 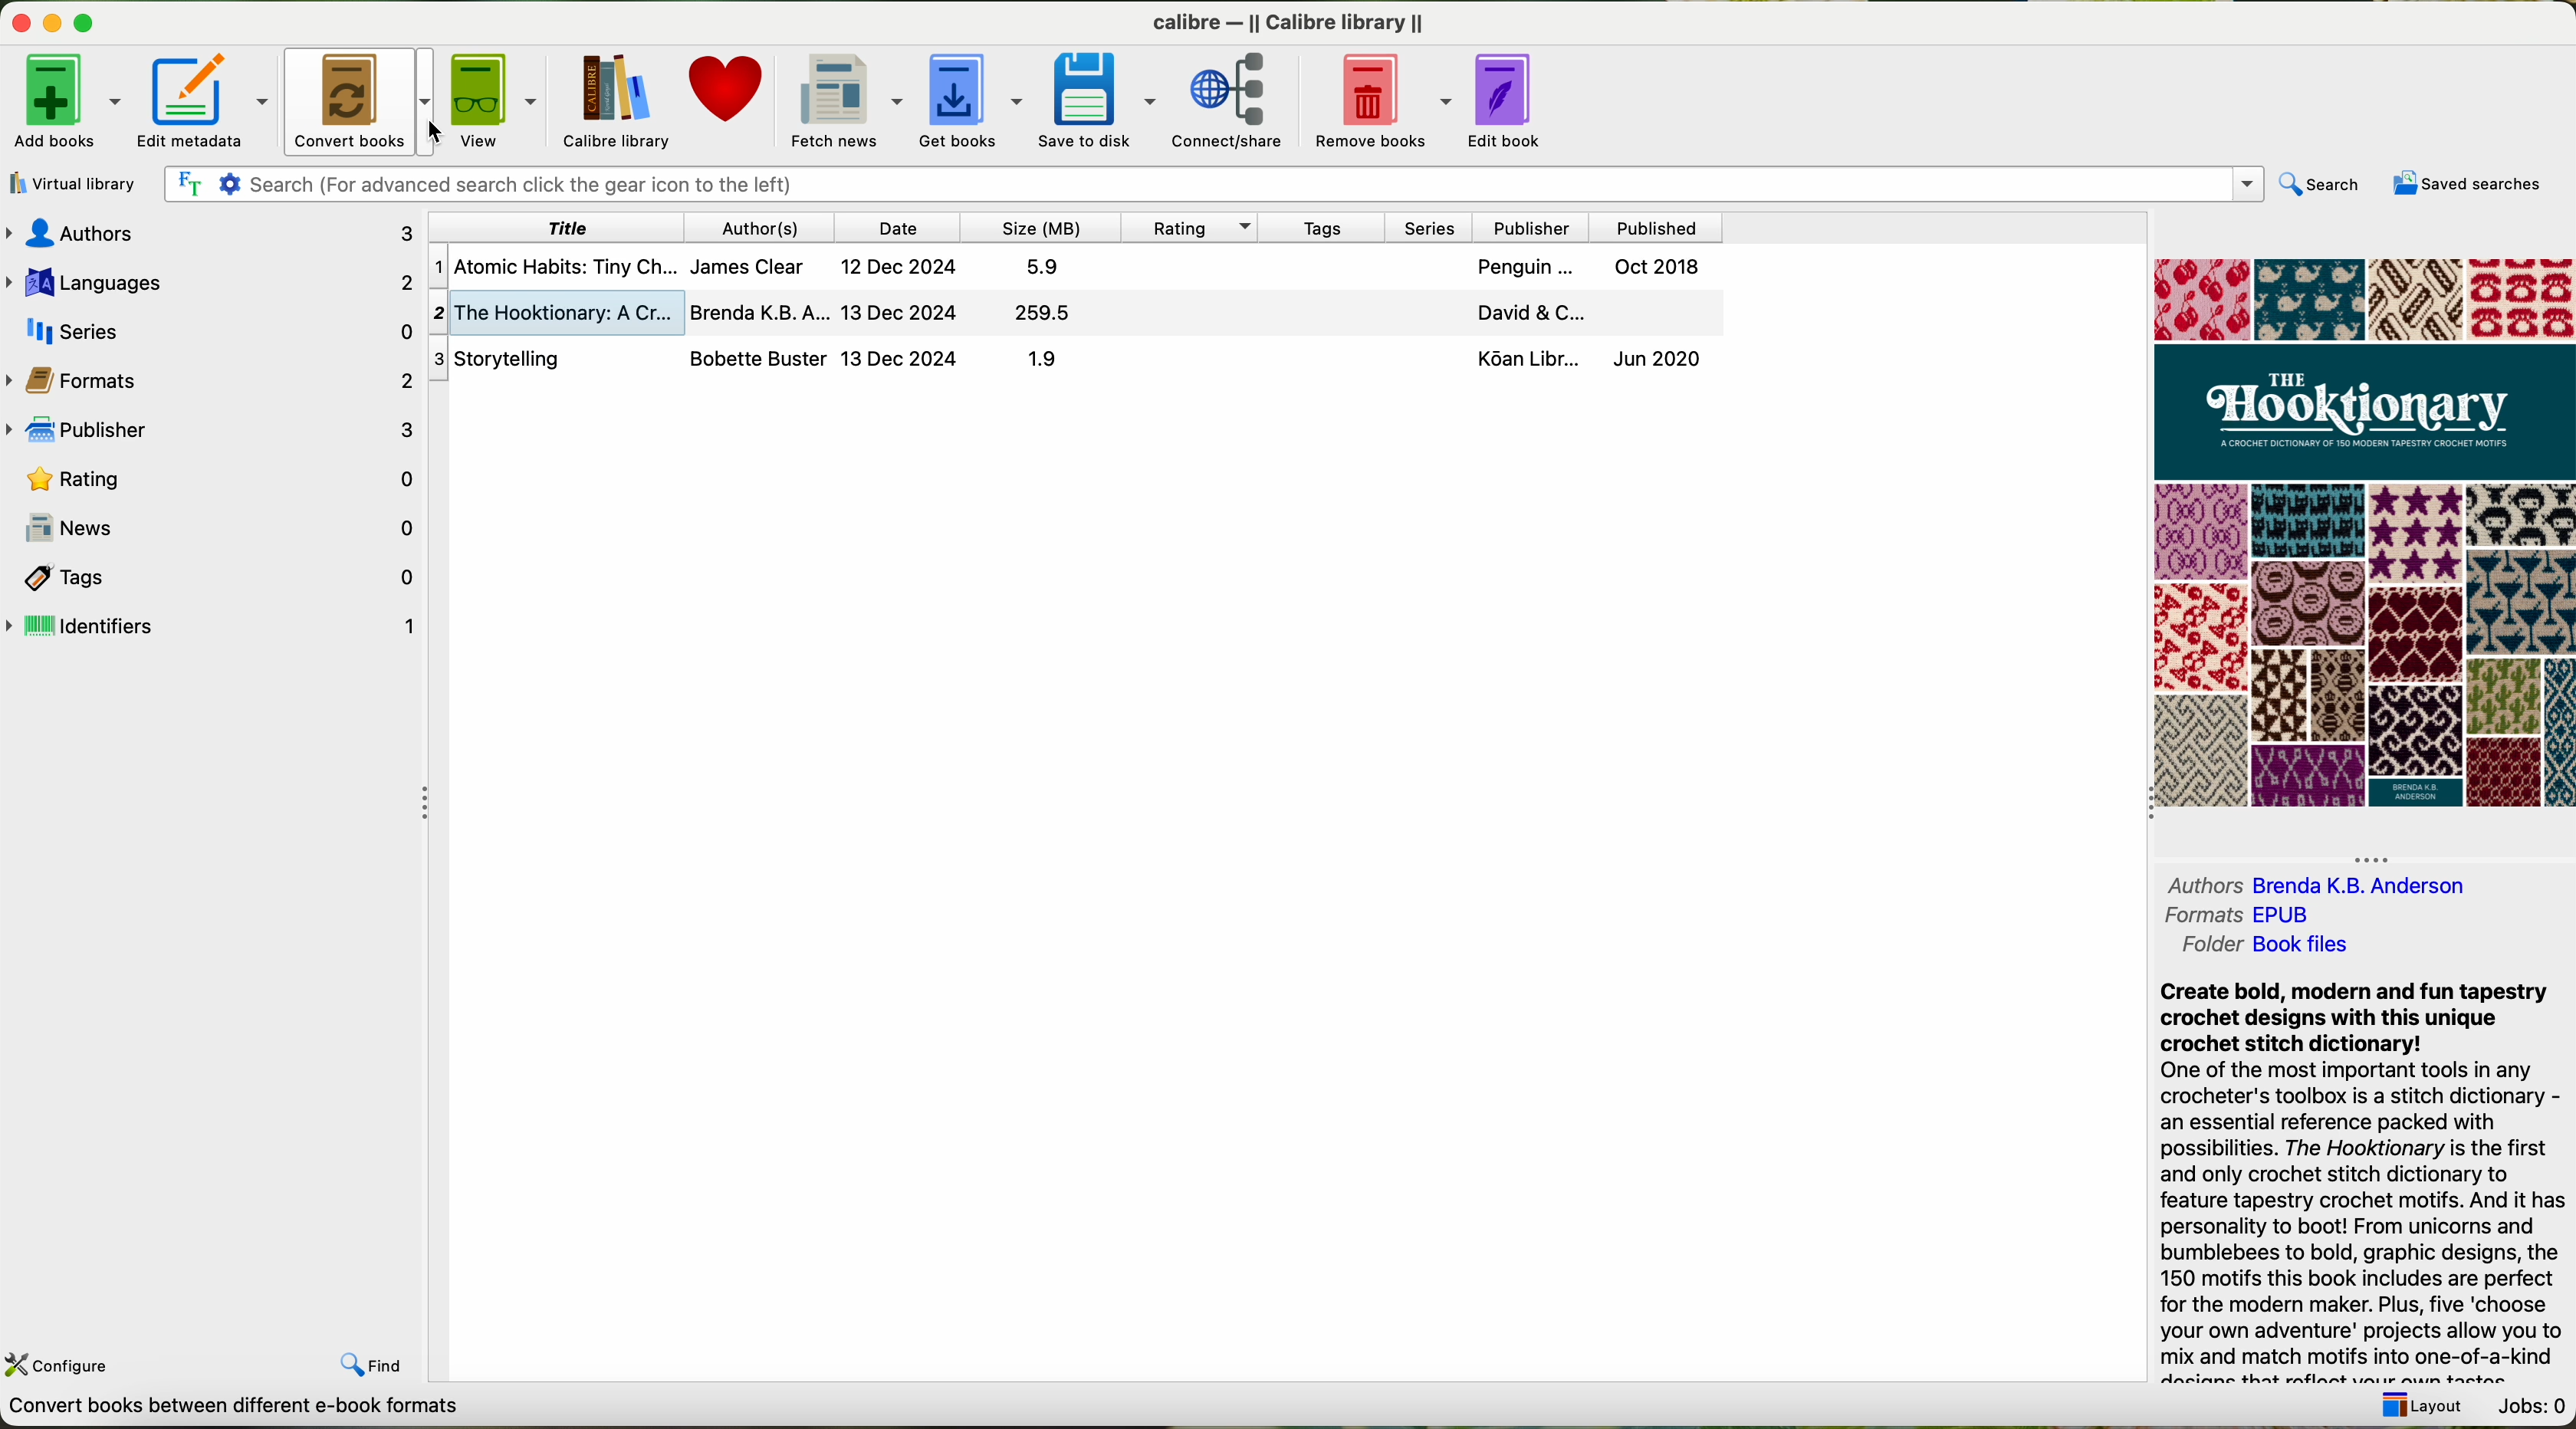 I want to click on publisher, so click(x=211, y=431).